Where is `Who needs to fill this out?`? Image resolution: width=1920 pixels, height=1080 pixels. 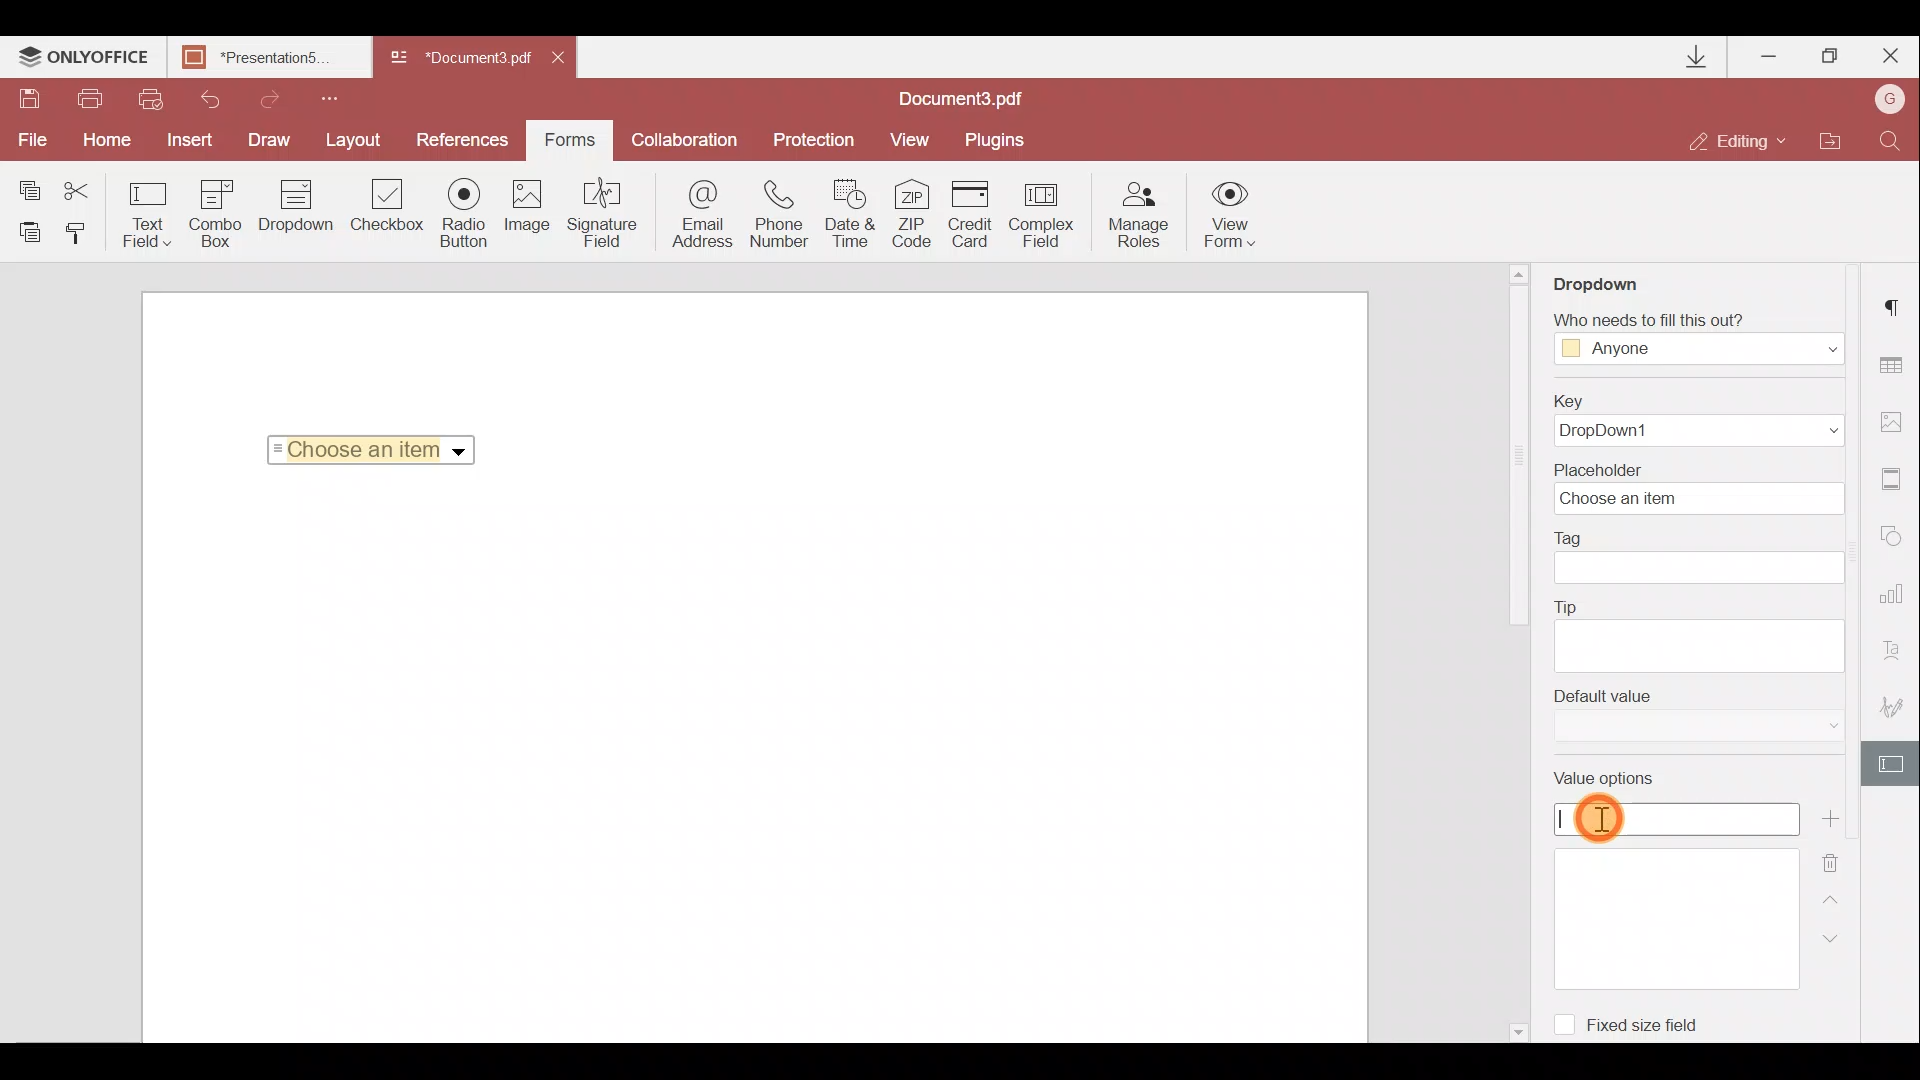 Who needs to fill this out? is located at coordinates (1698, 332).